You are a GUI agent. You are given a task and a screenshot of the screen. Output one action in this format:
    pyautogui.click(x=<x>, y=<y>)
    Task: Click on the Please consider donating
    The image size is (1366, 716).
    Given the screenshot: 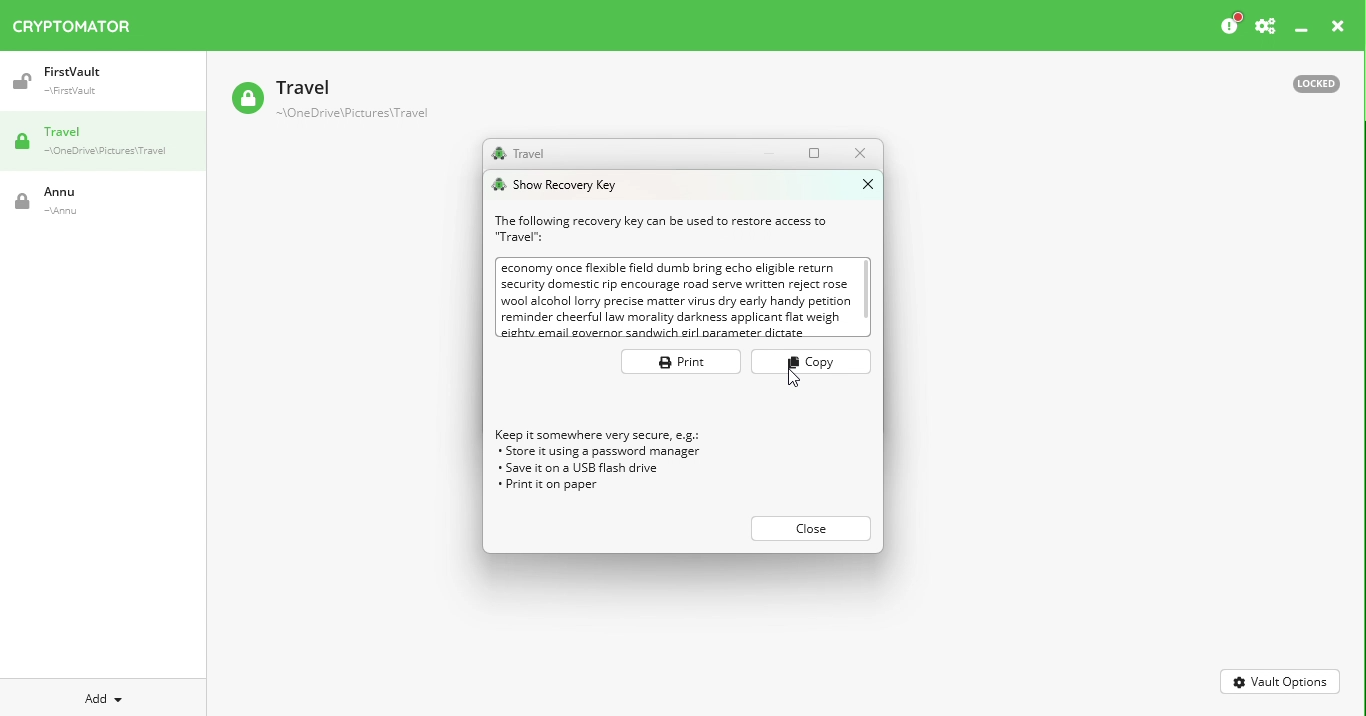 What is the action you would take?
    pyautogui.click(x=1229, y=25)
    